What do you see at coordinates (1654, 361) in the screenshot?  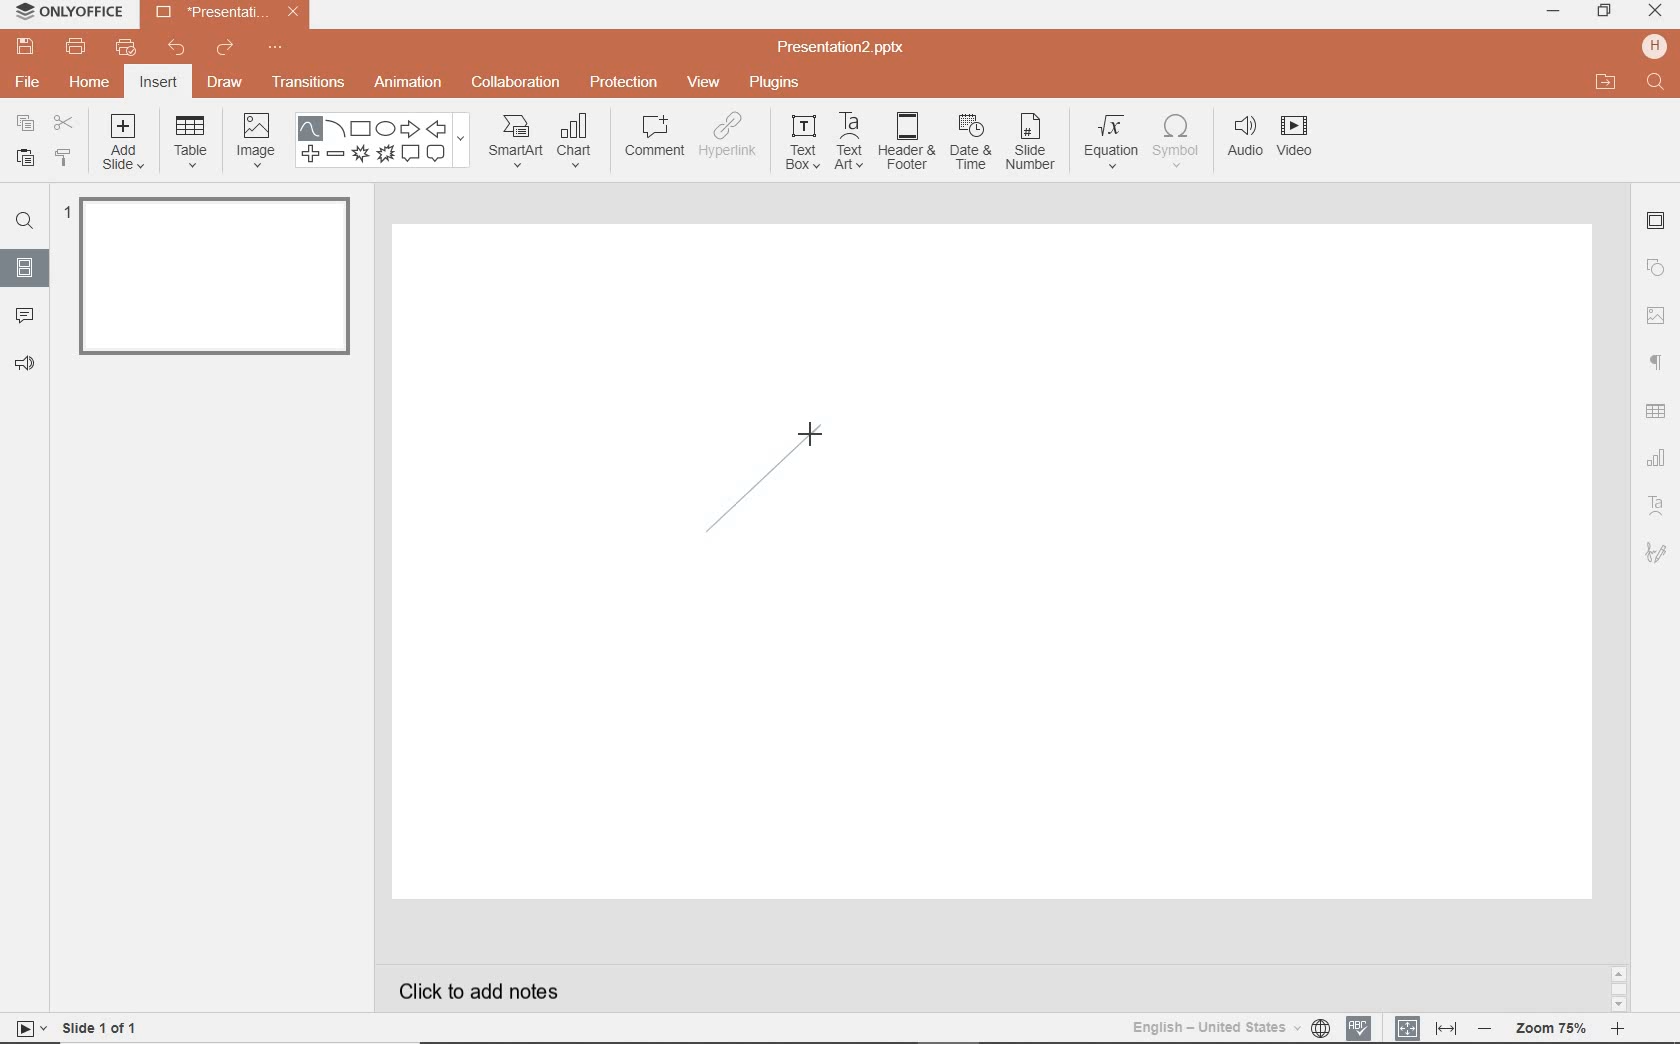 I see `PARAGRAPH SETTINGS` at bounding box center [1654, 361].